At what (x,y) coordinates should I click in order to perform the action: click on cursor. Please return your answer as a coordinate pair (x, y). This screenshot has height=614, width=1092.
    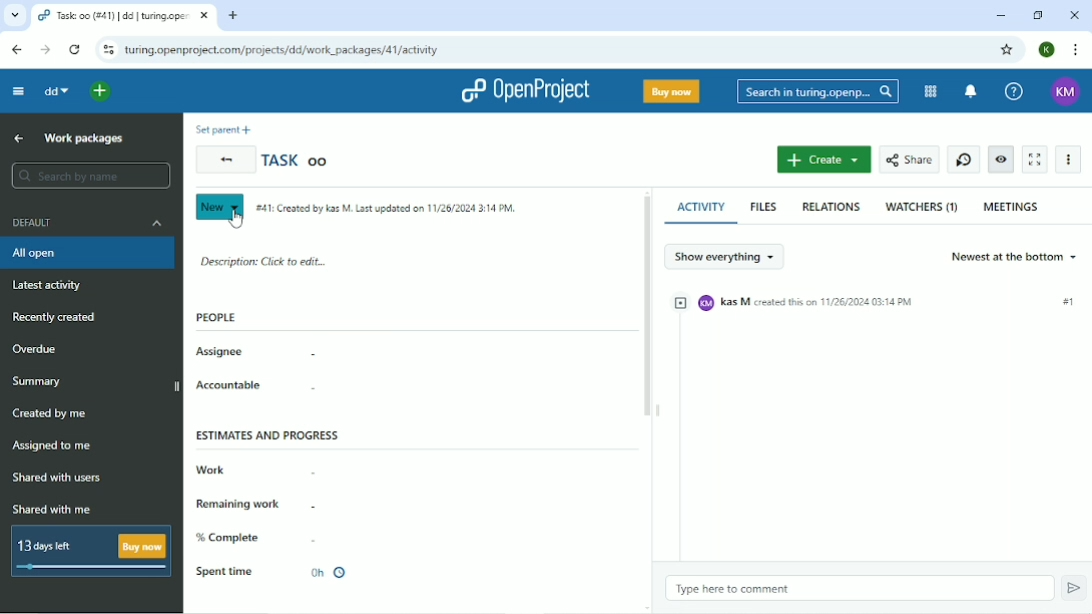
    Looking at the image, I should click on (237, 220).